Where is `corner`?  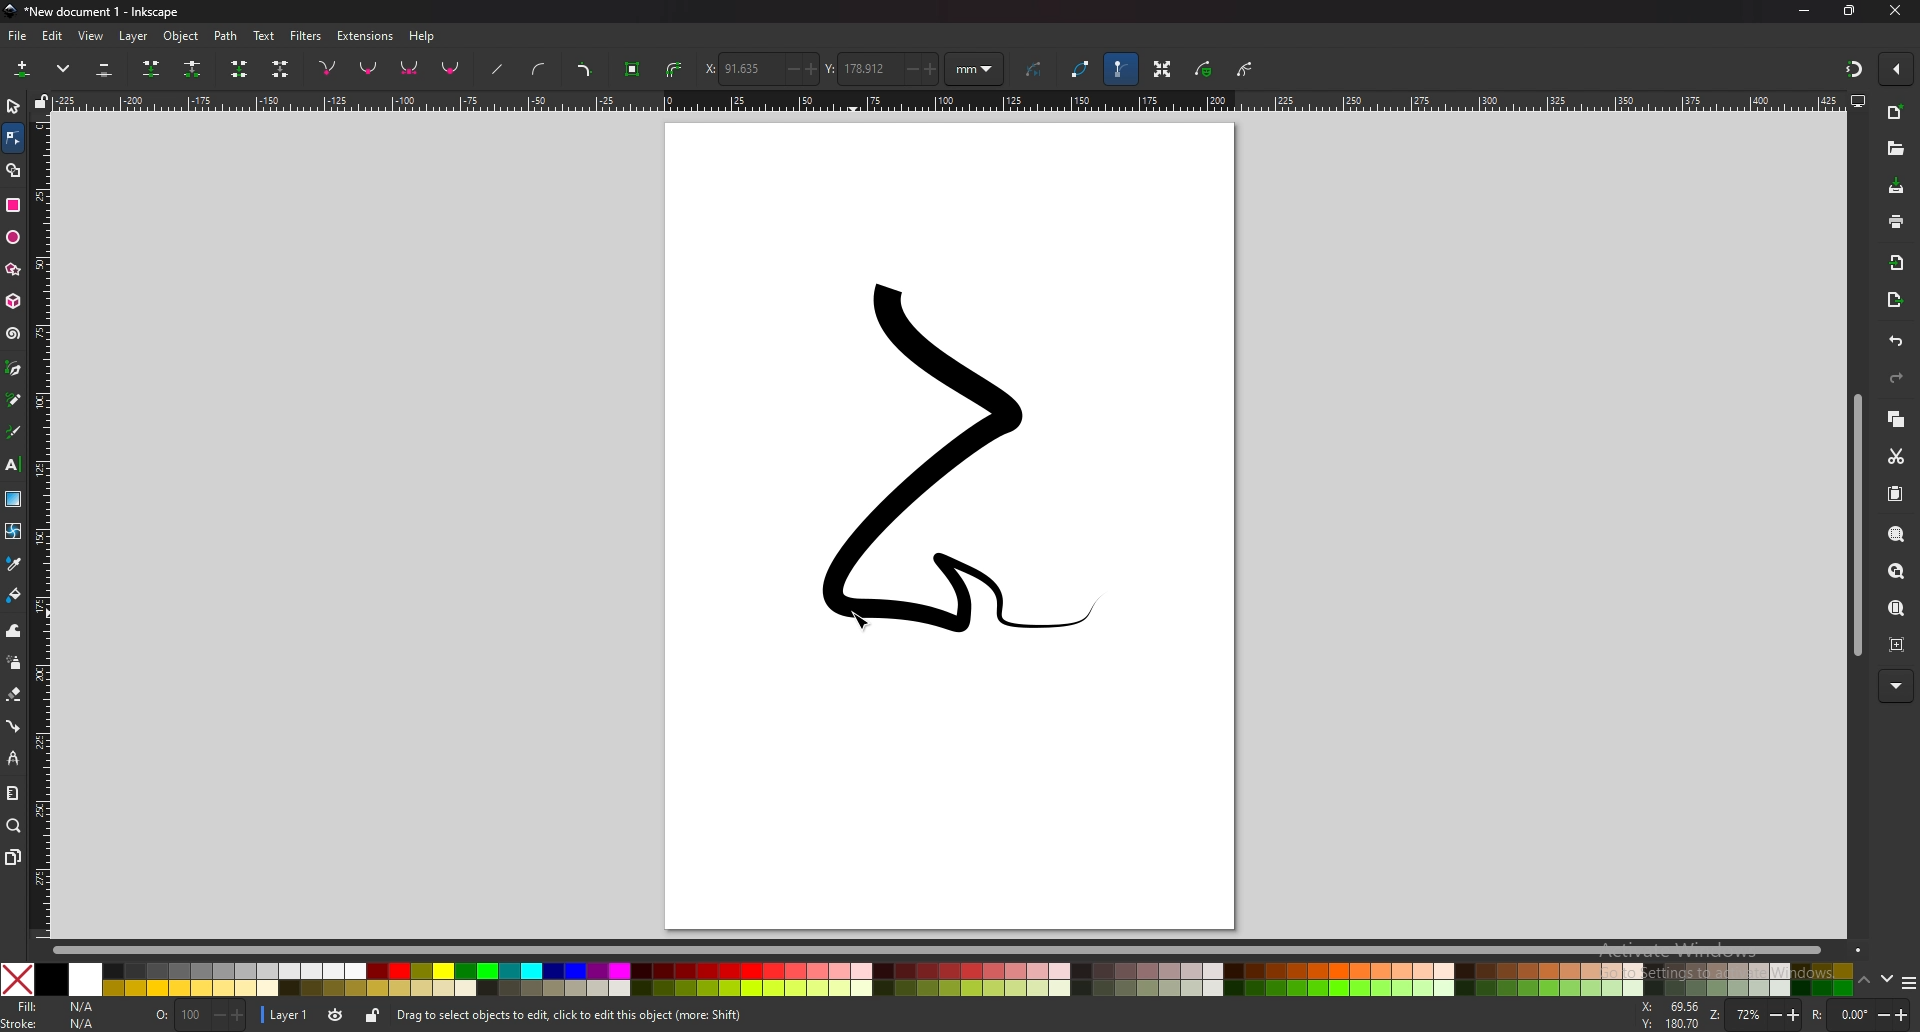
corner is located at coordinates (328, 68).